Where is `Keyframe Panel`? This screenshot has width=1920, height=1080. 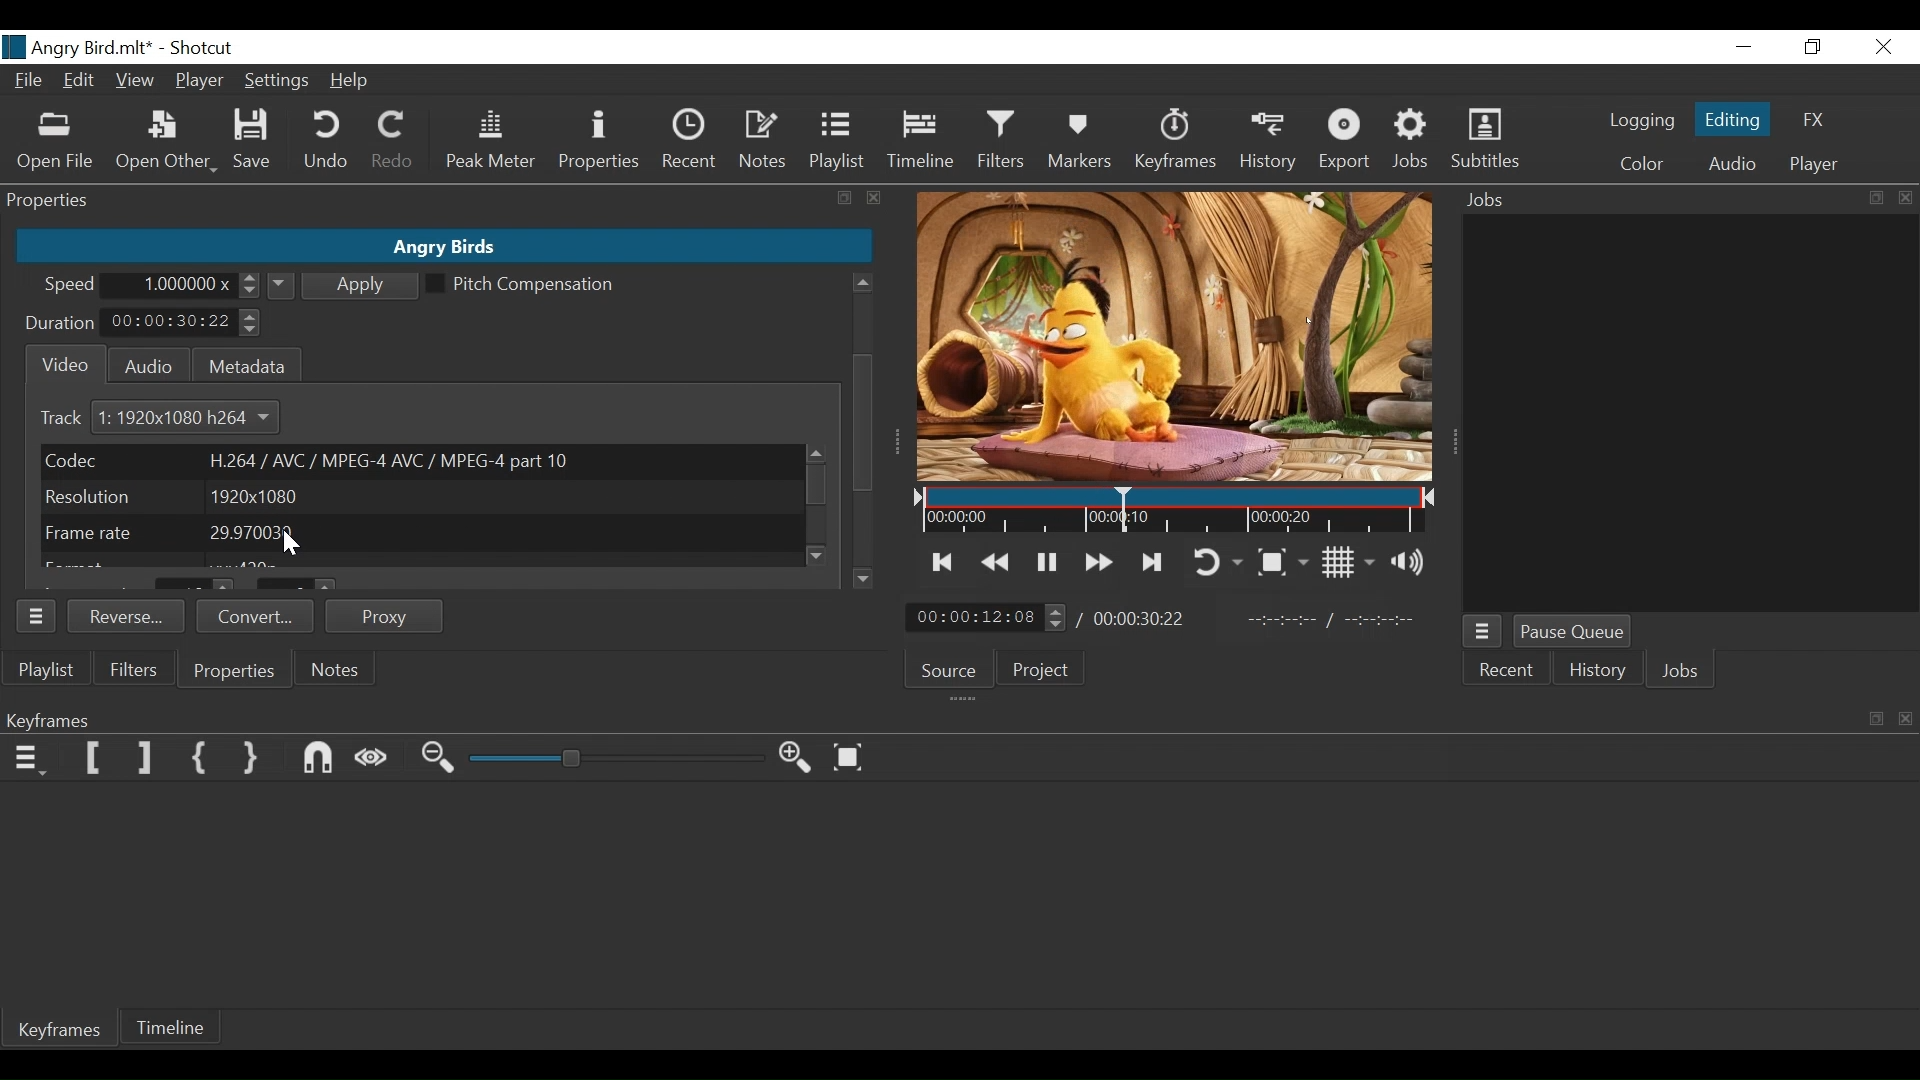 Keyframe Panel is located at coordinates (955, 718).